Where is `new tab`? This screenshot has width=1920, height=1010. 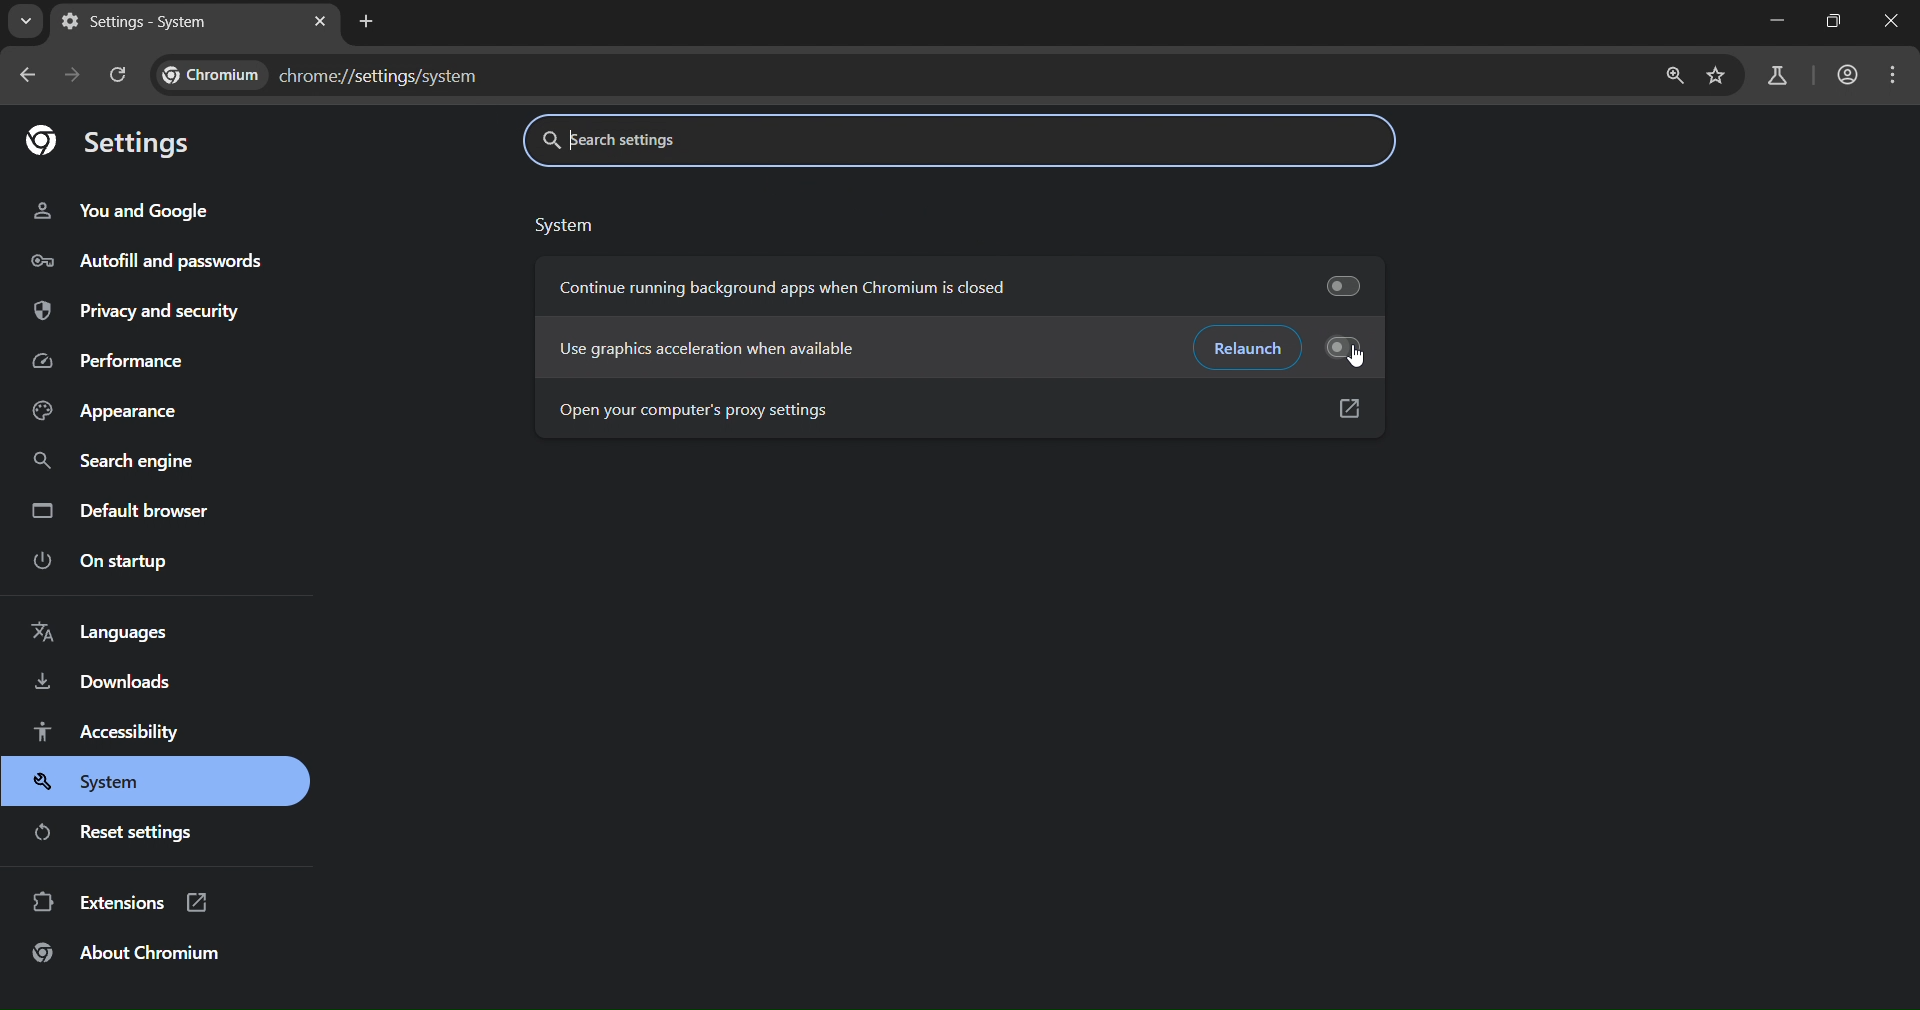 new tab is located at coordinates (370, 24).